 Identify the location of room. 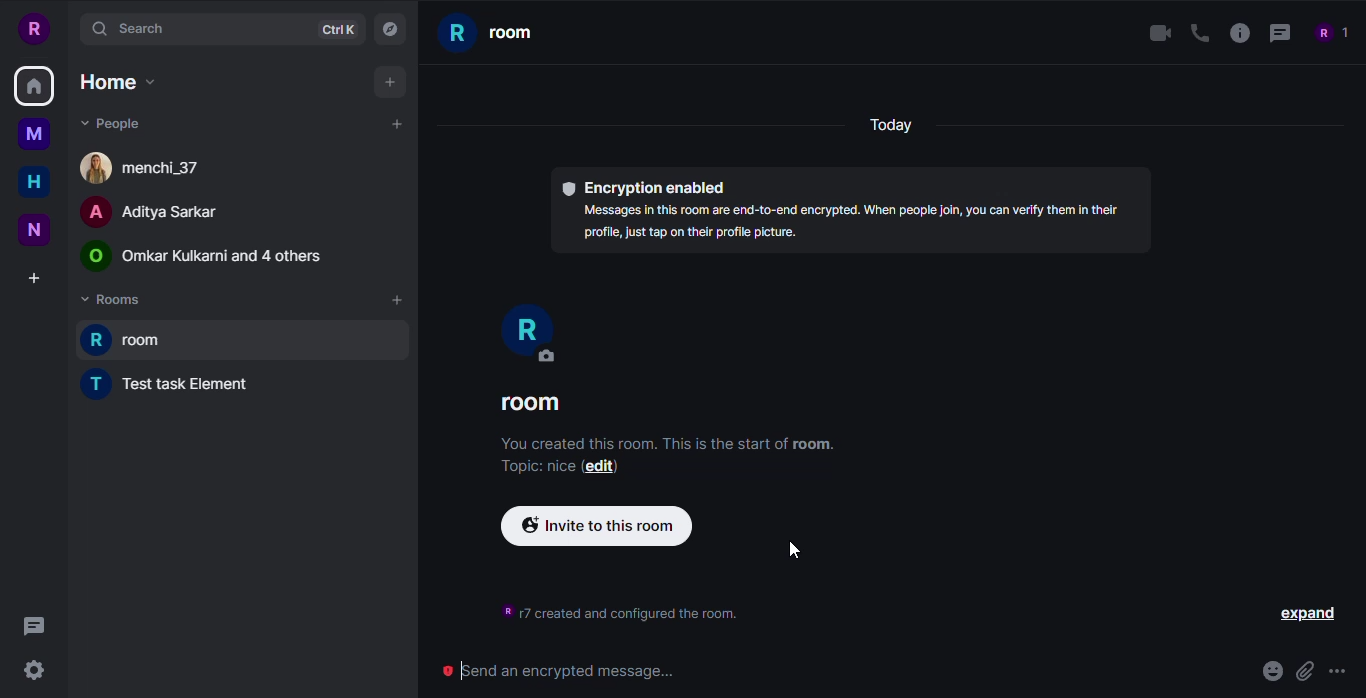
(568, 403).